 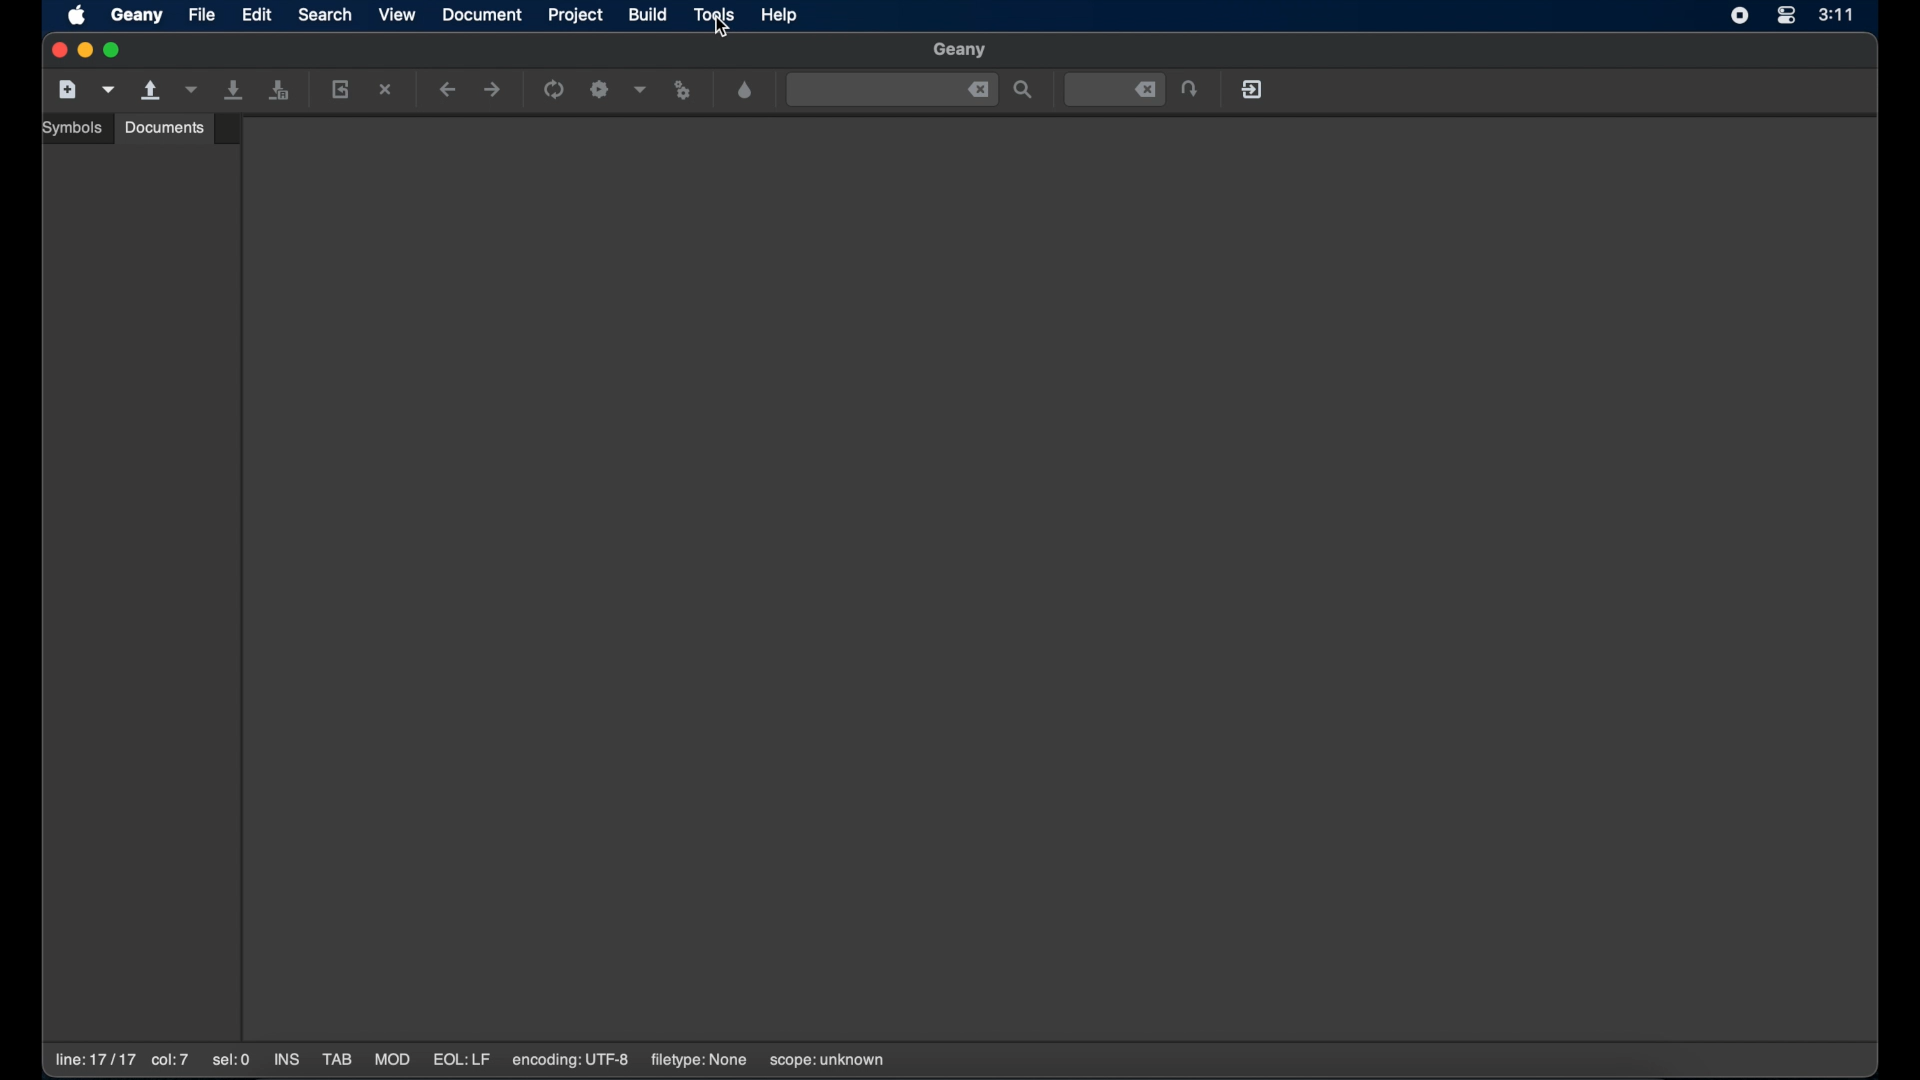 I want to click on close, so click(x=979, y=90).